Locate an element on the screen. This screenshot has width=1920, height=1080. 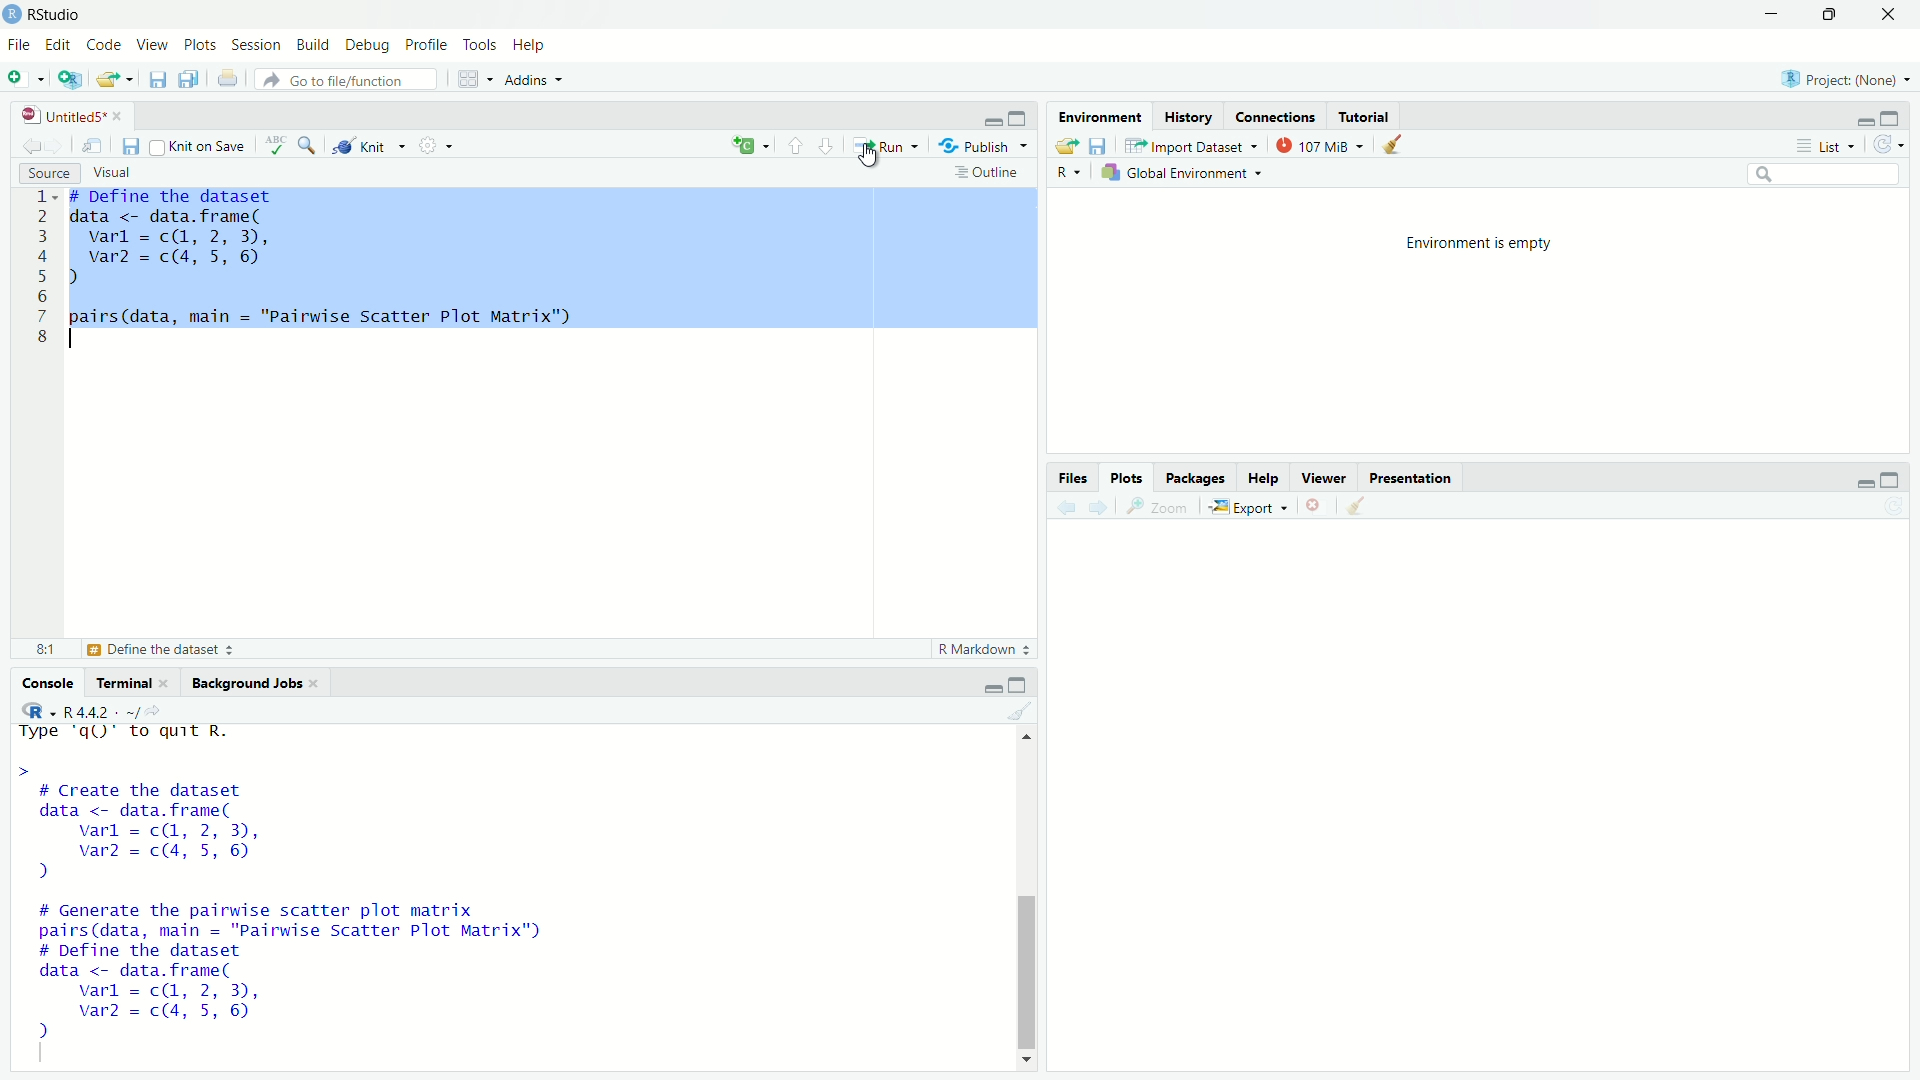
Untitled5* is located at coordinates (74, 116).